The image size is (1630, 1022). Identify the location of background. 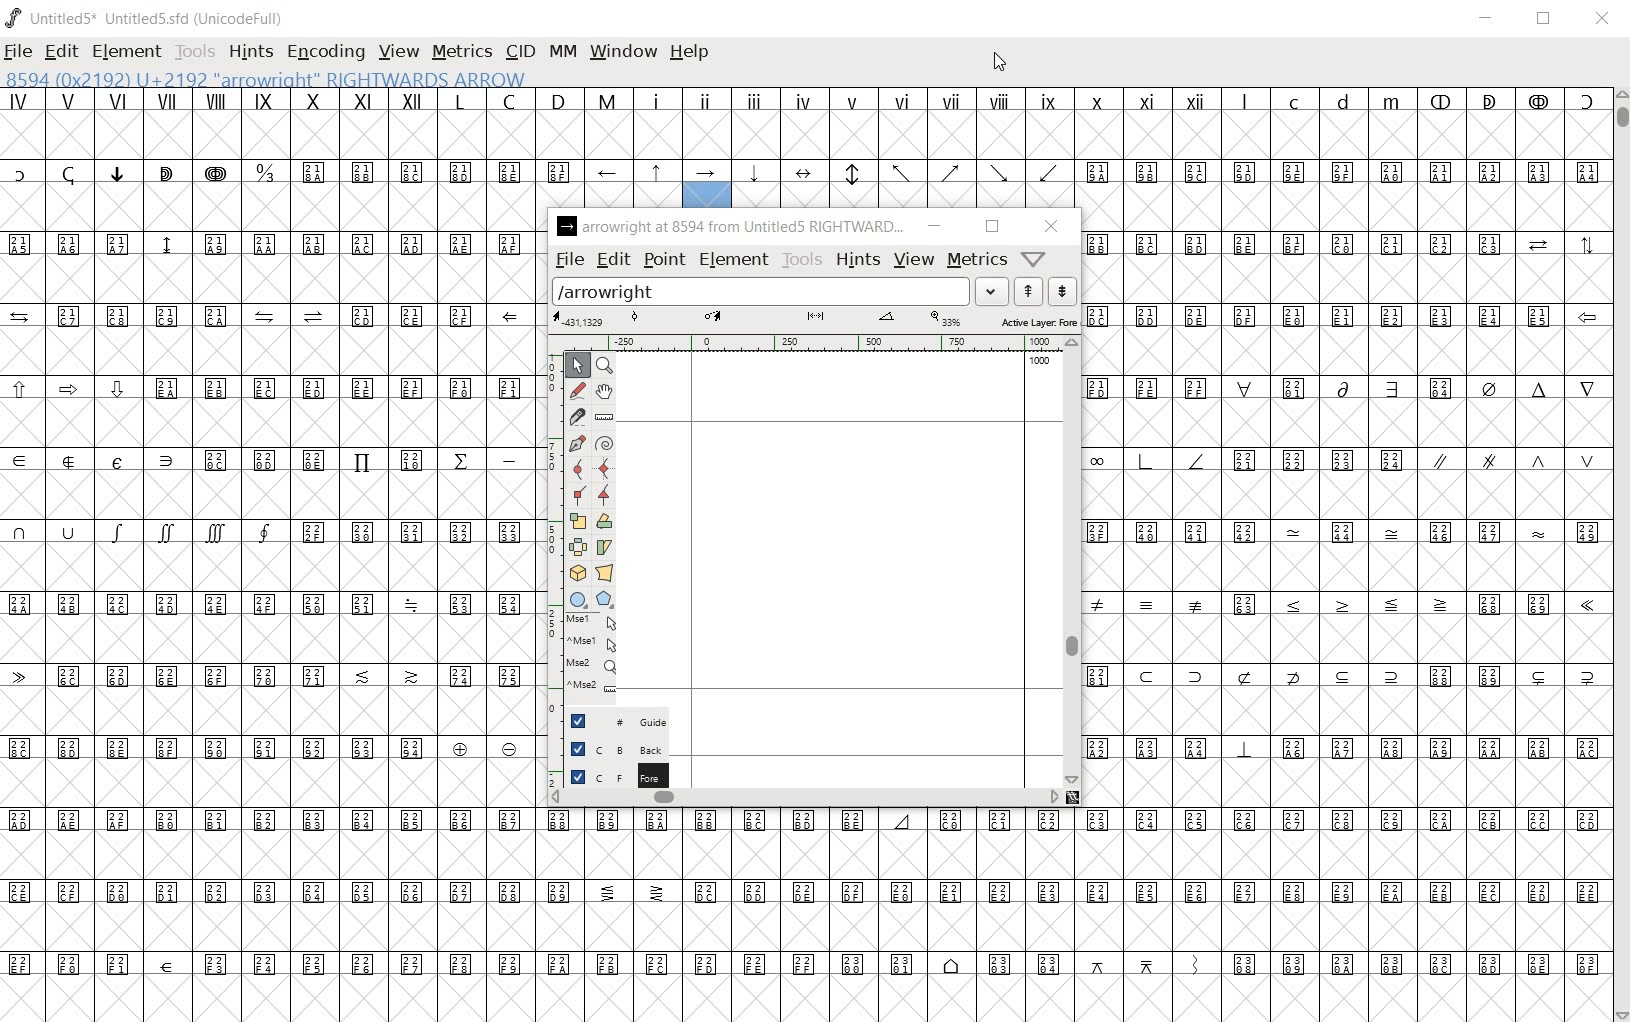
(607, 748).